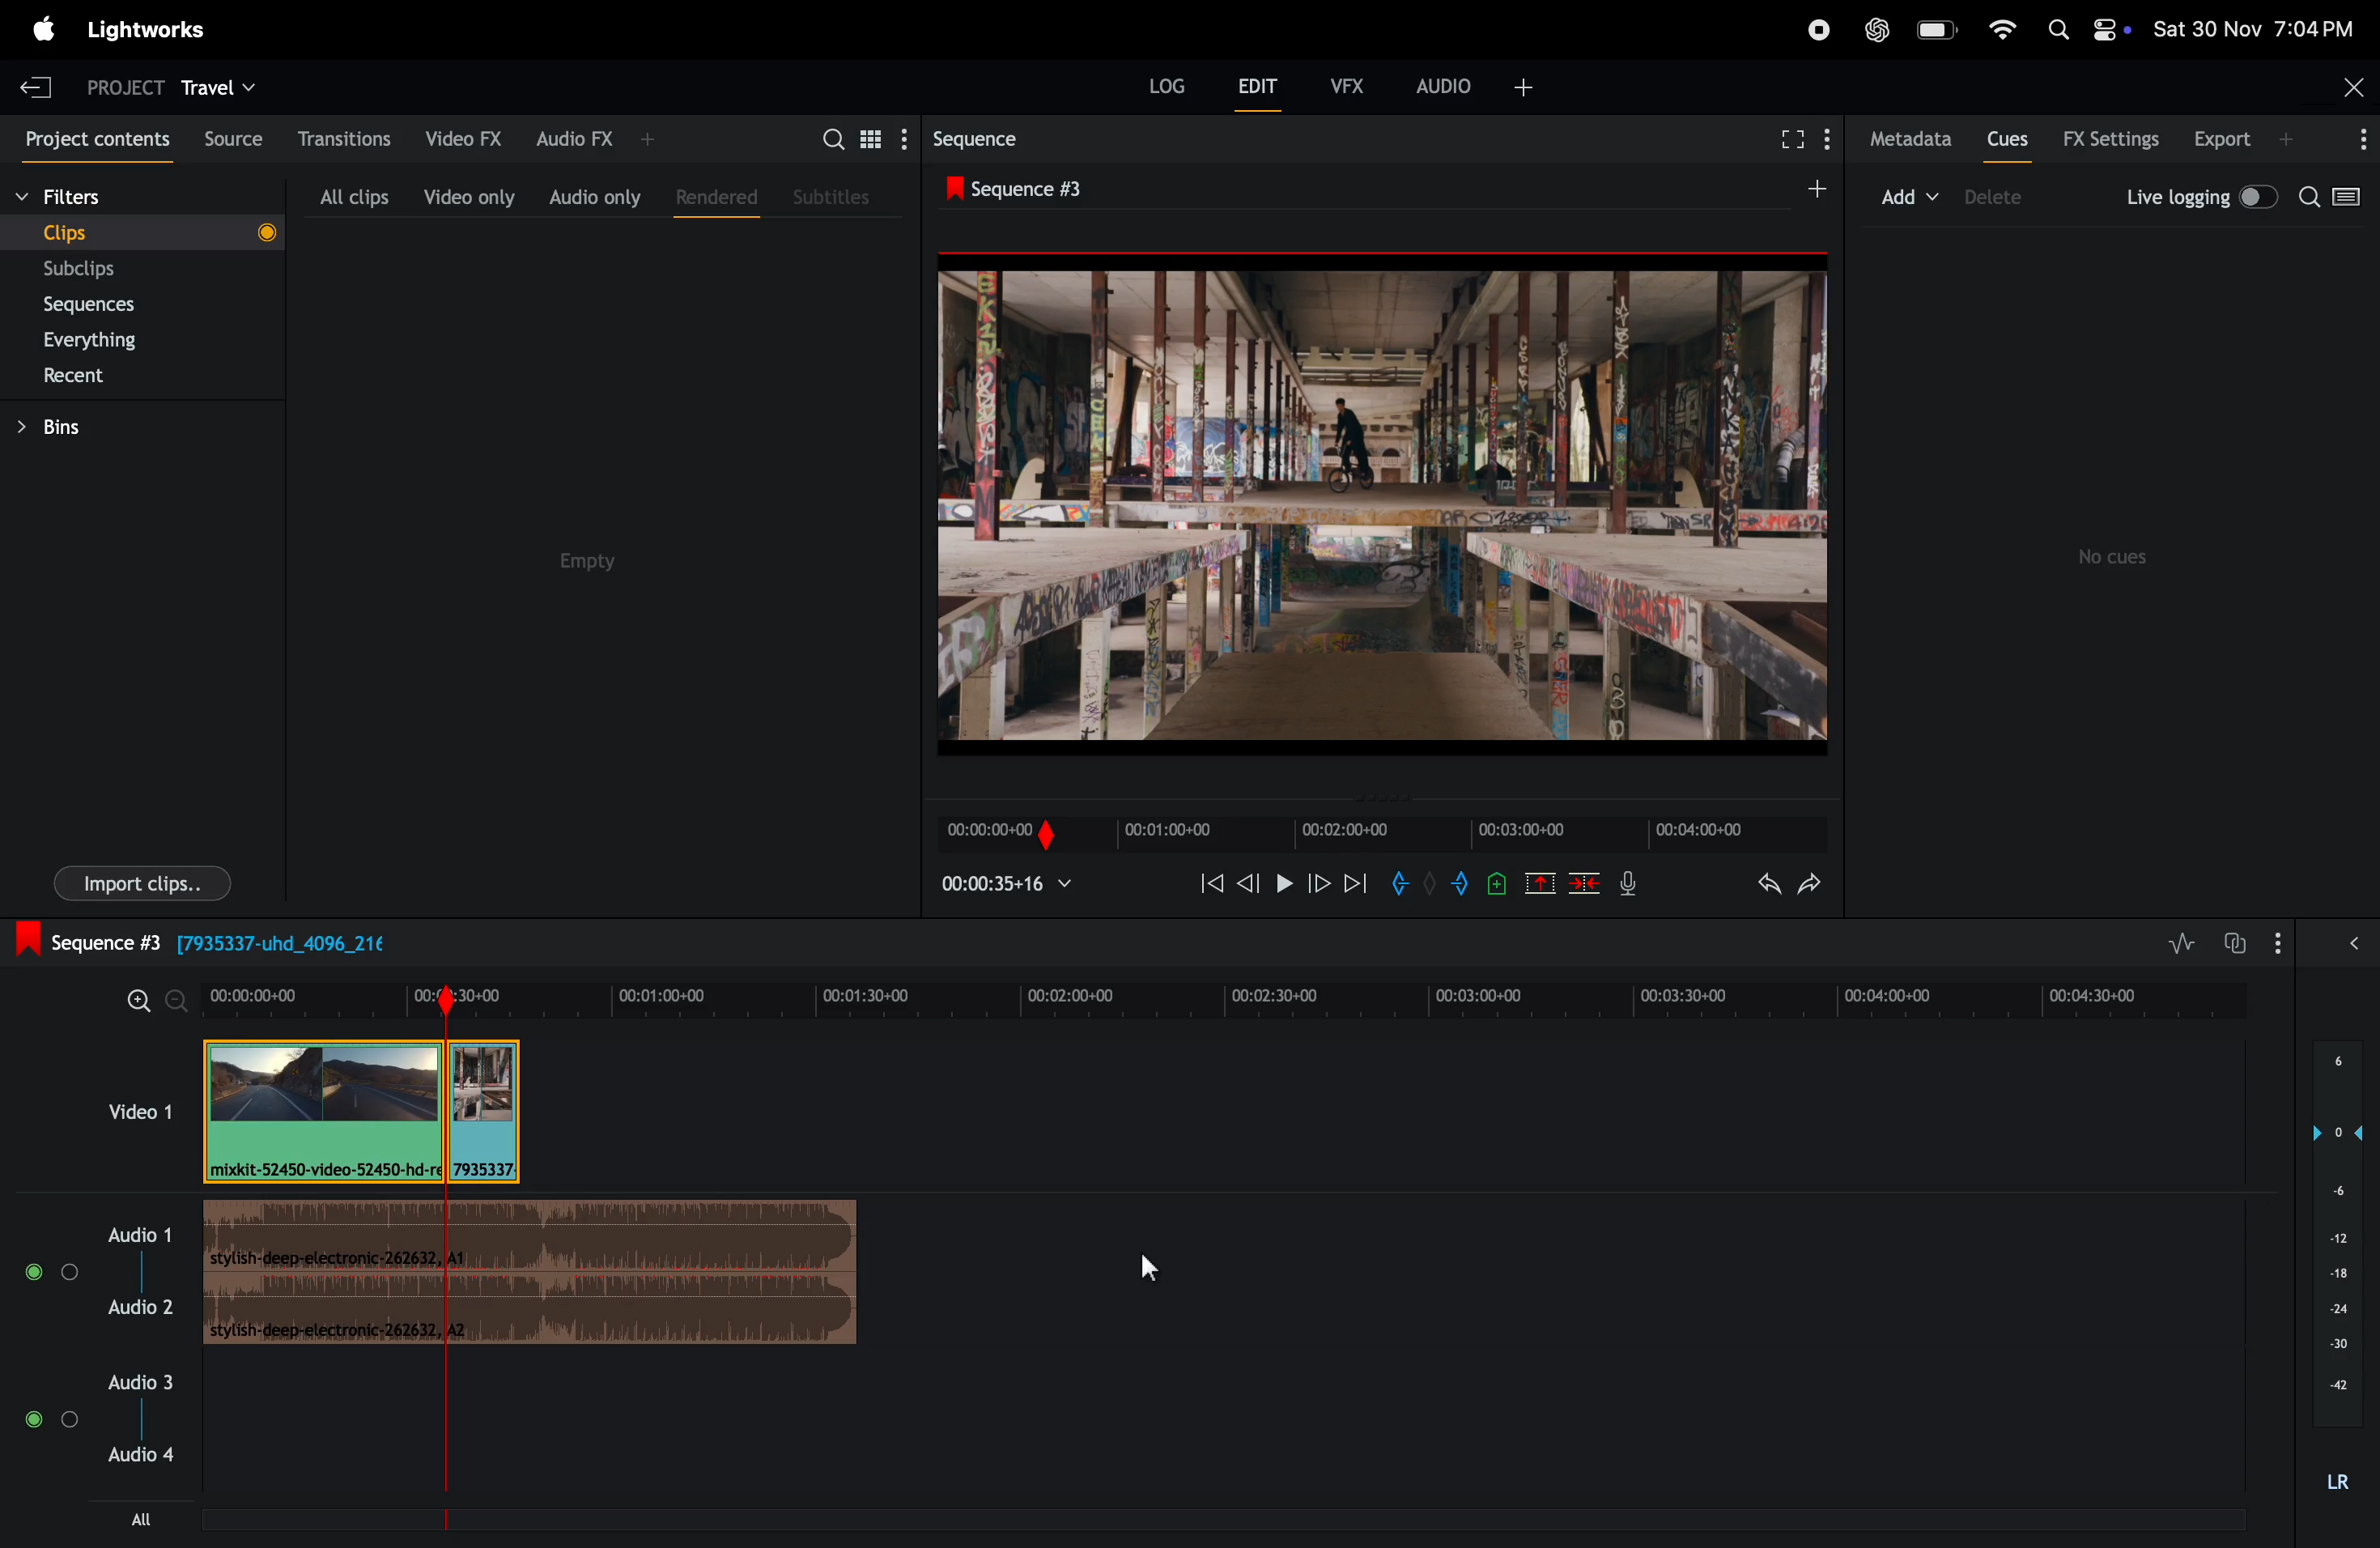  I want to click on Audio, so click(52, 1273).